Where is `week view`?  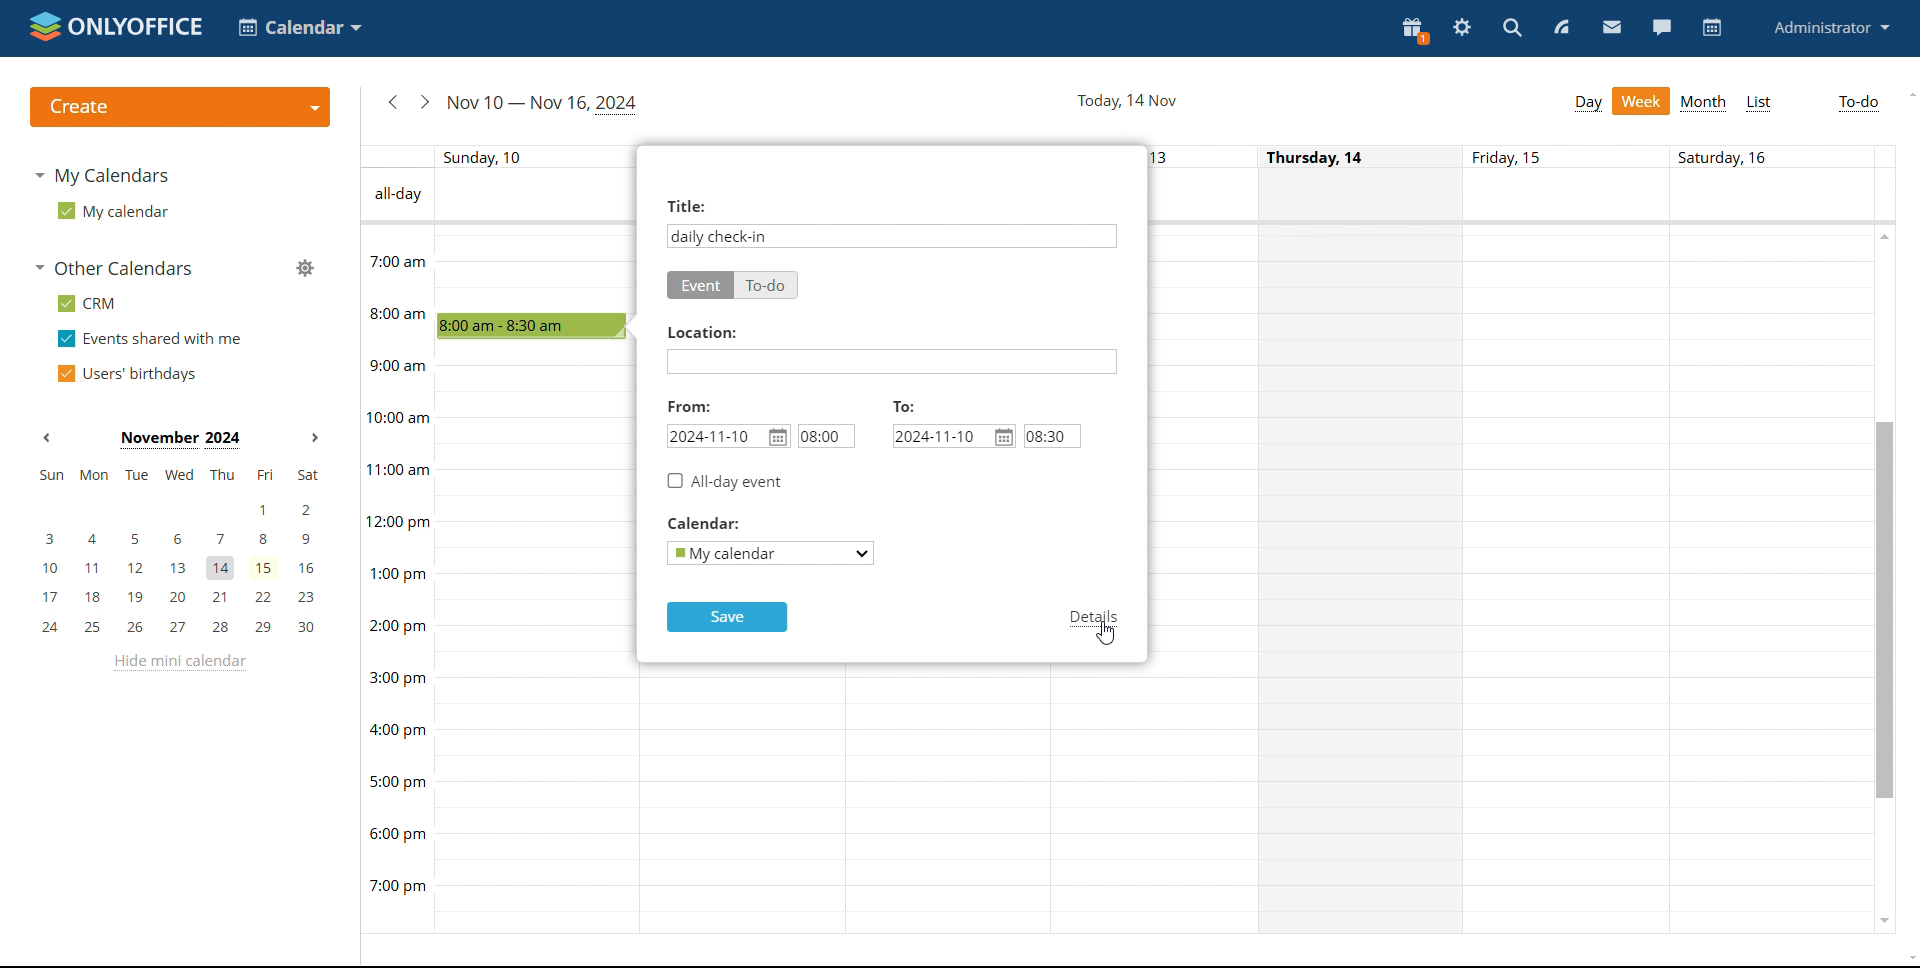
week view is located at coordinates (1643, 101).